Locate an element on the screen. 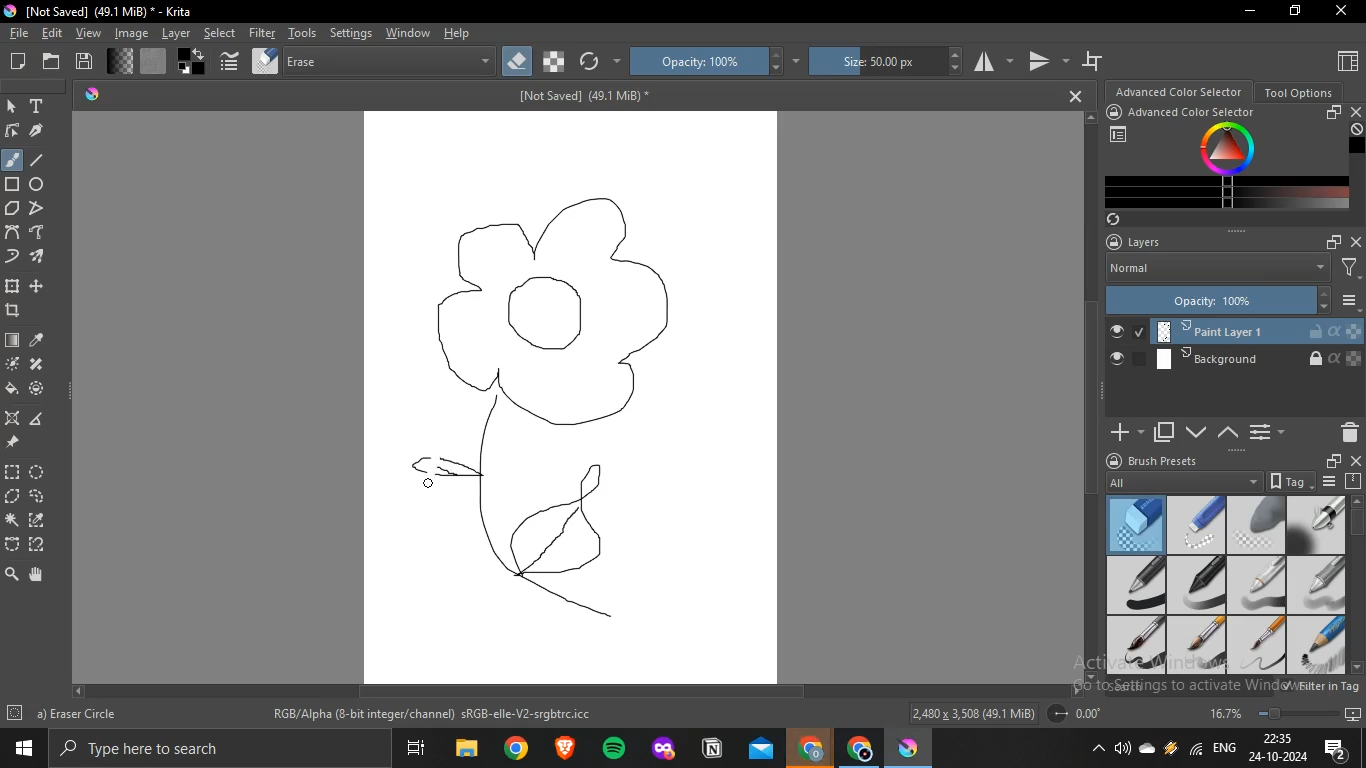 This screenshot has width=1366, height=768. wrap around mode is located at coordinates (1095, 60).